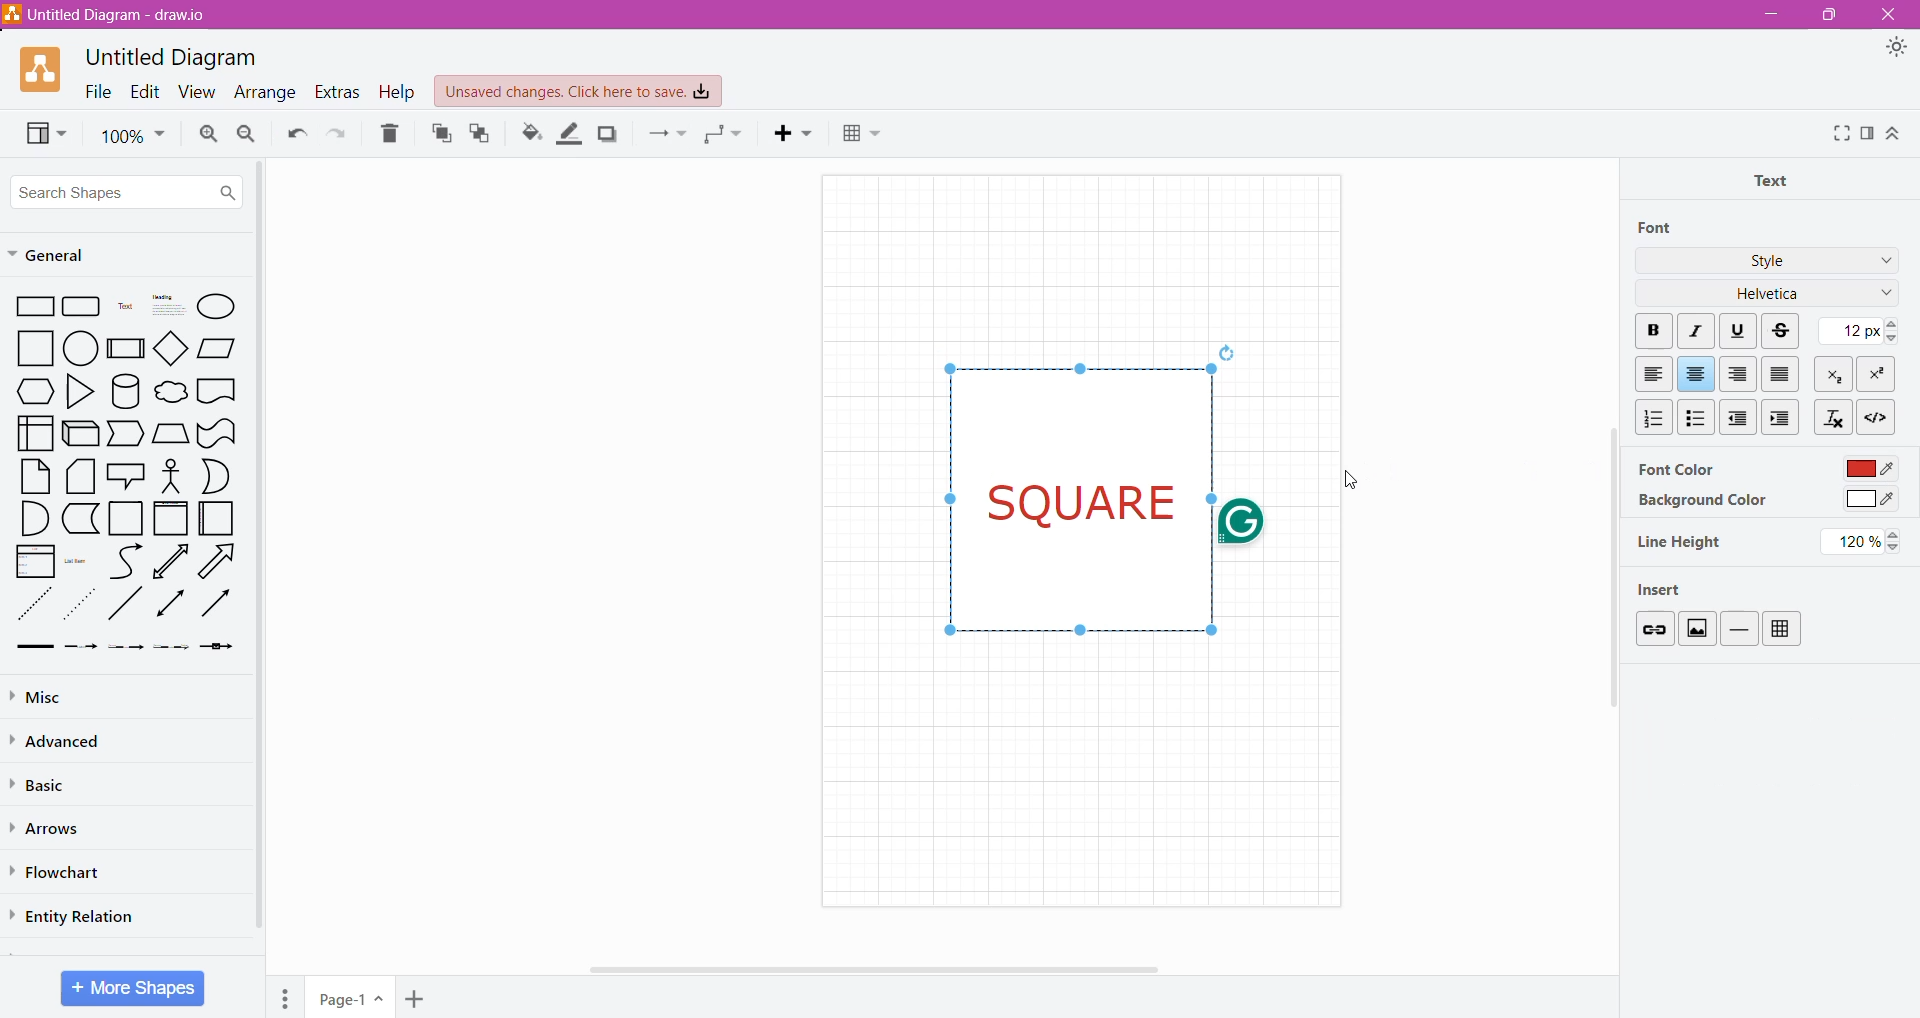 Image resolution: width=1920 pixels, height=1018 pixels. Describe the element at coordinates (1886, 14) in the screenshot. I see `Close` at that location.